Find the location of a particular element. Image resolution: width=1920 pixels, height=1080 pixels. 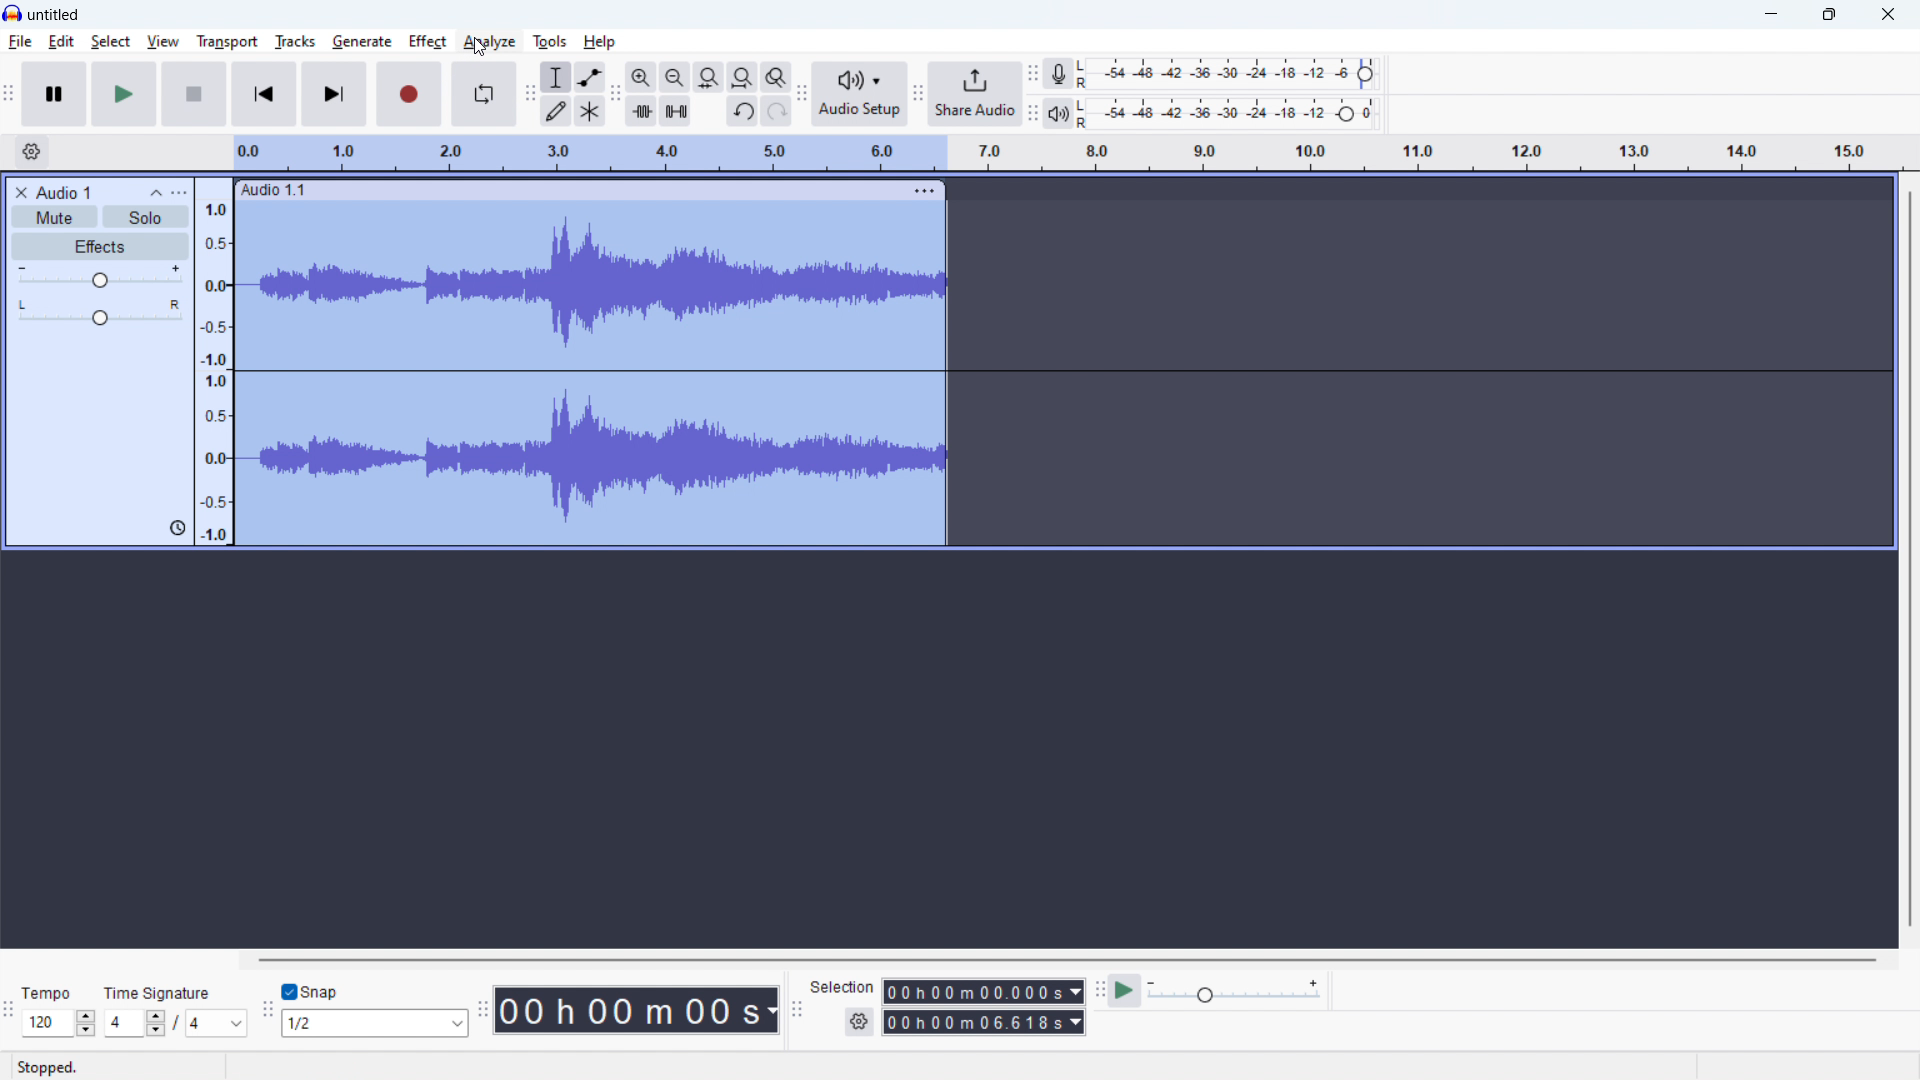

edit toolbar is located at coordinates (617, 95).